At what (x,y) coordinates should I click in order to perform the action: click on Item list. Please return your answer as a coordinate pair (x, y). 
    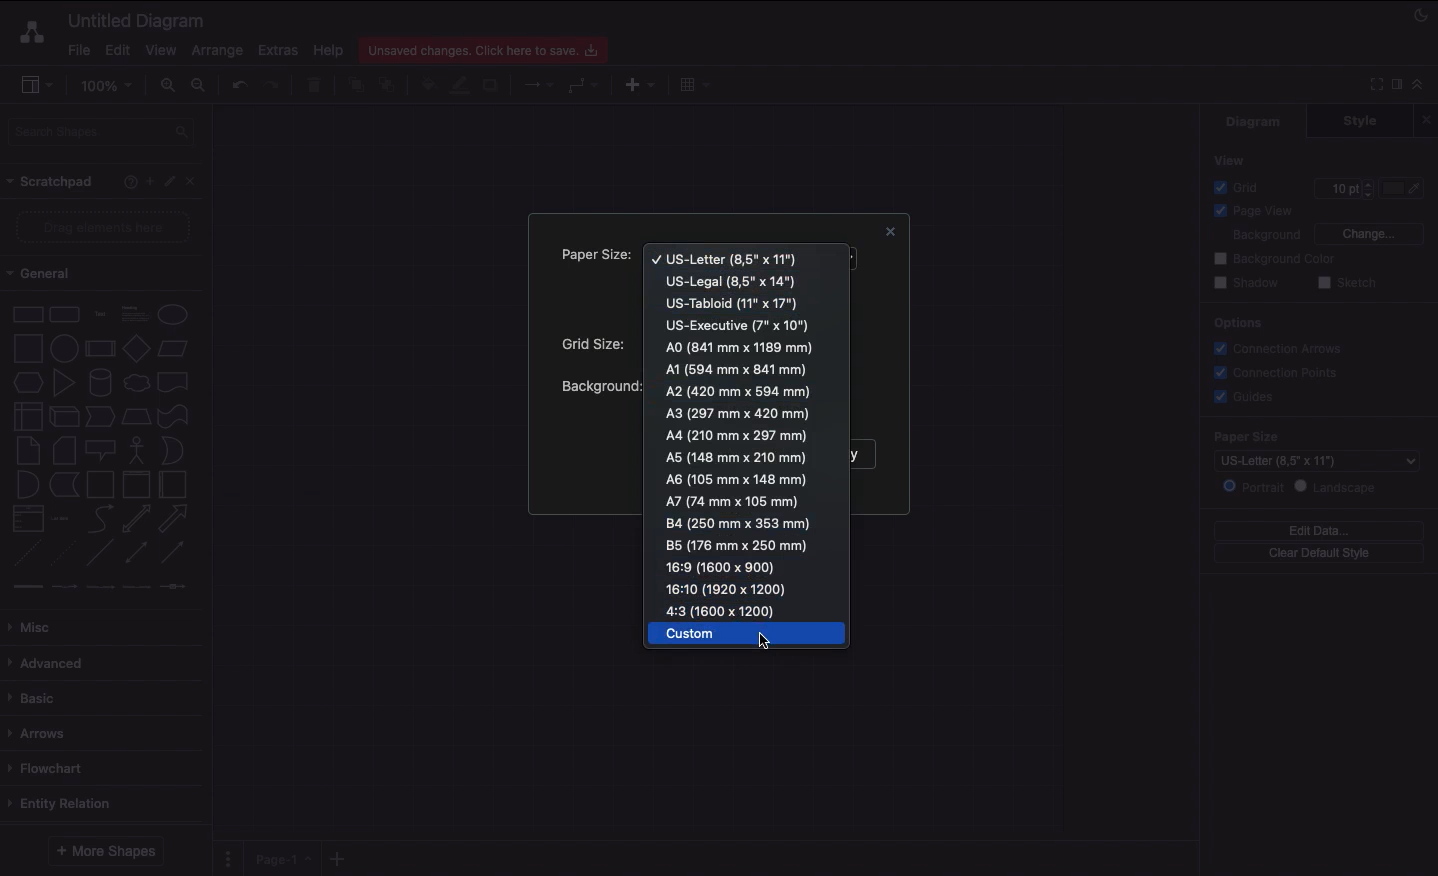
    Looking at the image, I should click on (66, 519).